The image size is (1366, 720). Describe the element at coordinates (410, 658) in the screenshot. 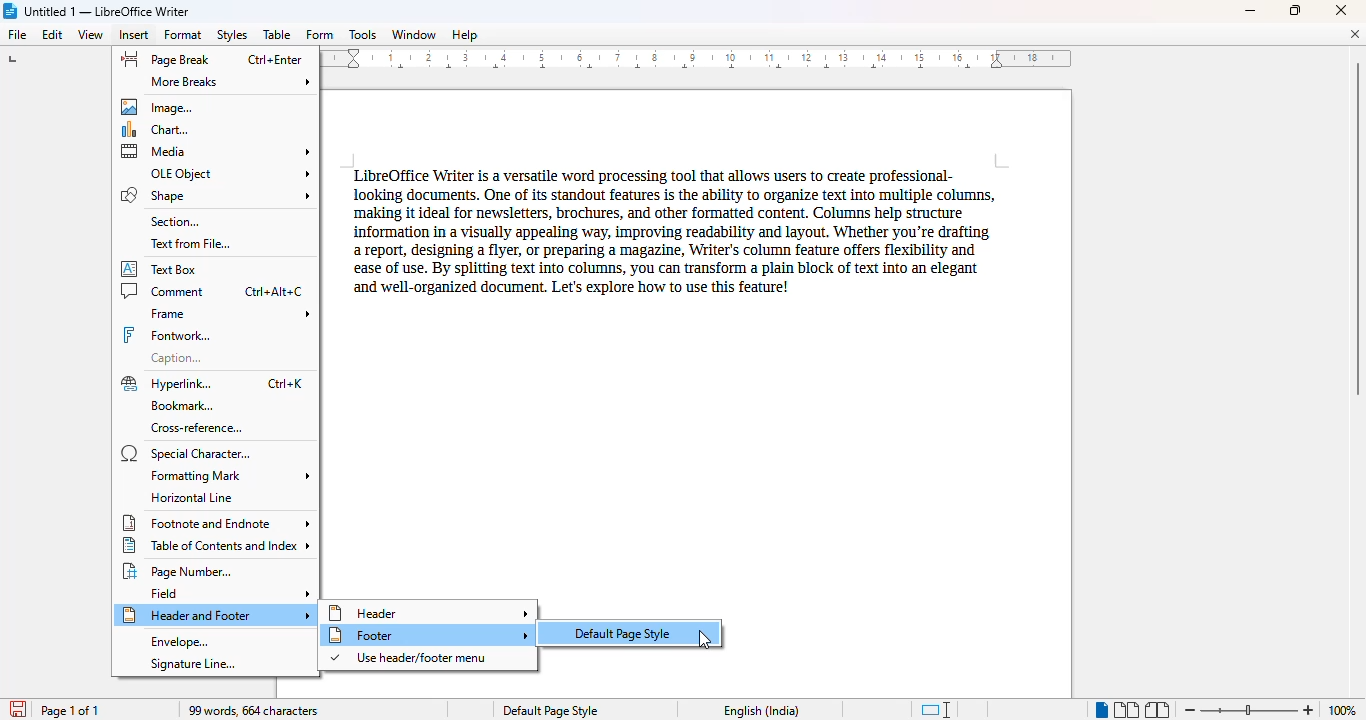

I see `use header/footer menu` at that location.